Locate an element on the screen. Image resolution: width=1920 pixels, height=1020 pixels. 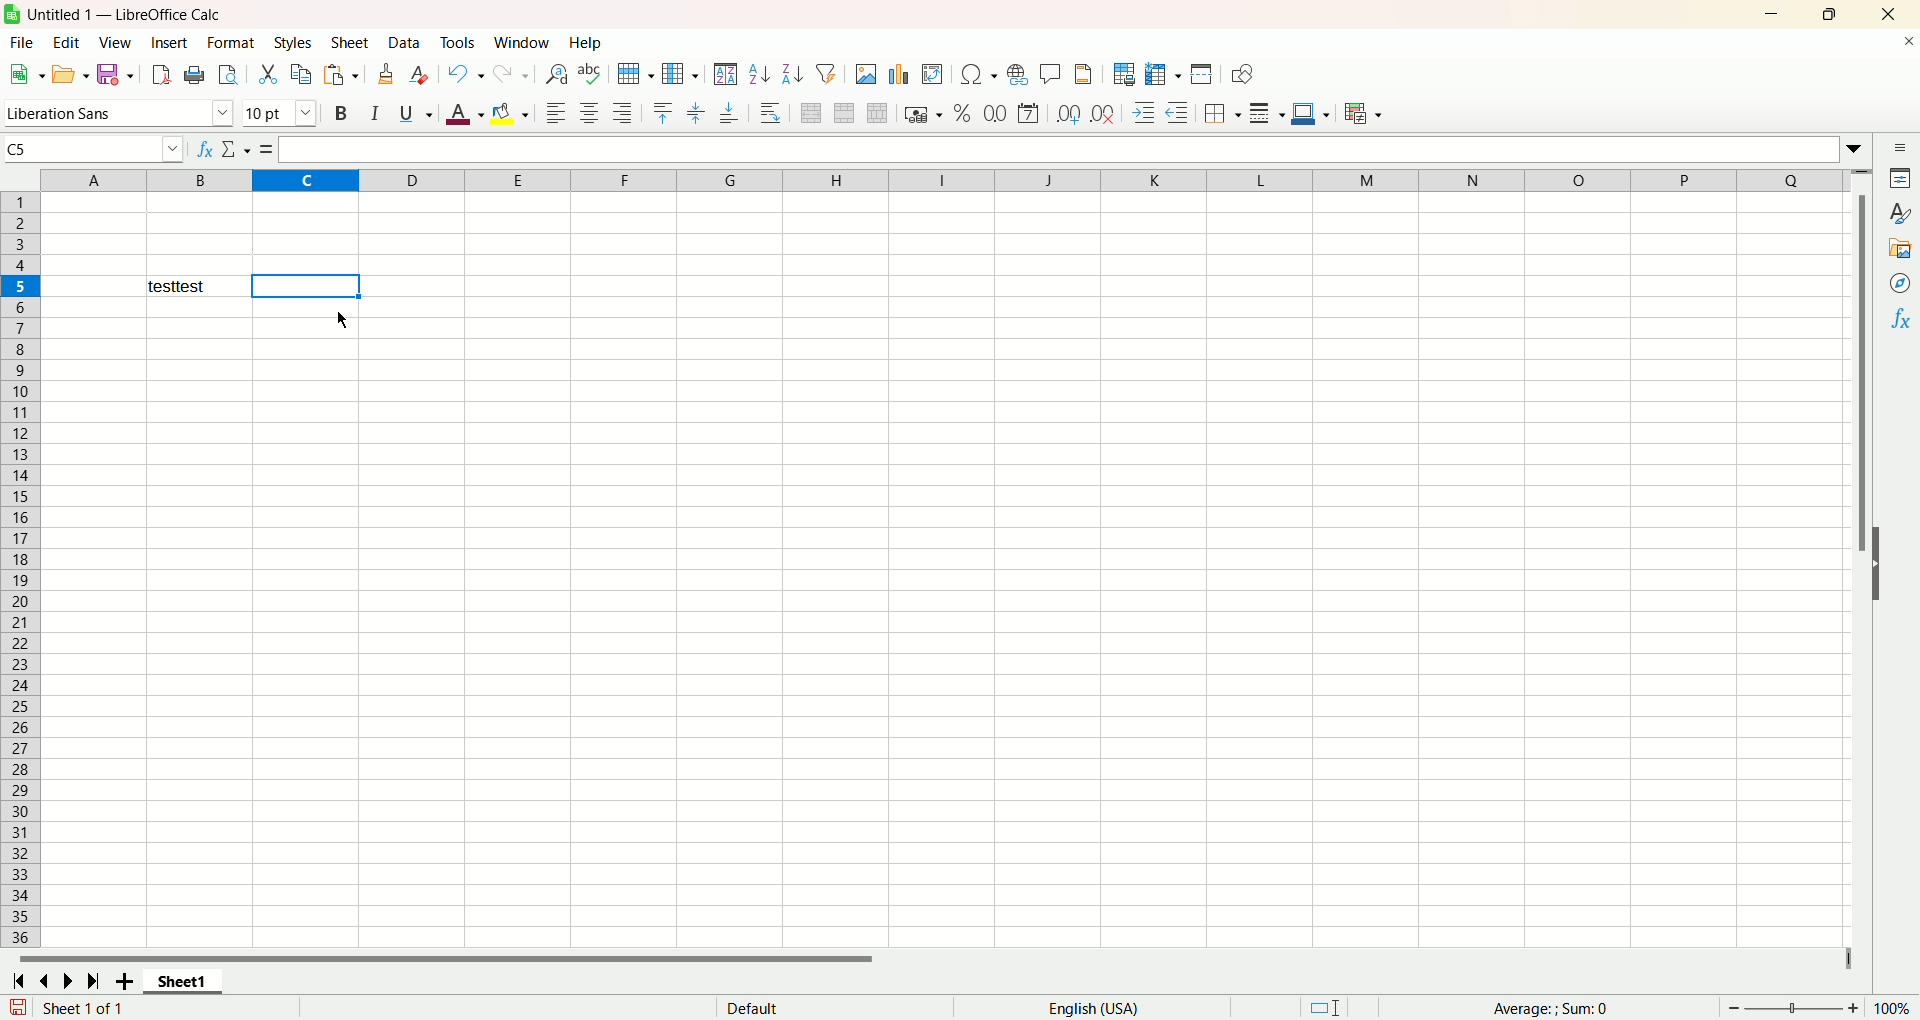
vertical scroll bar is located at coordinates (1857, 558).